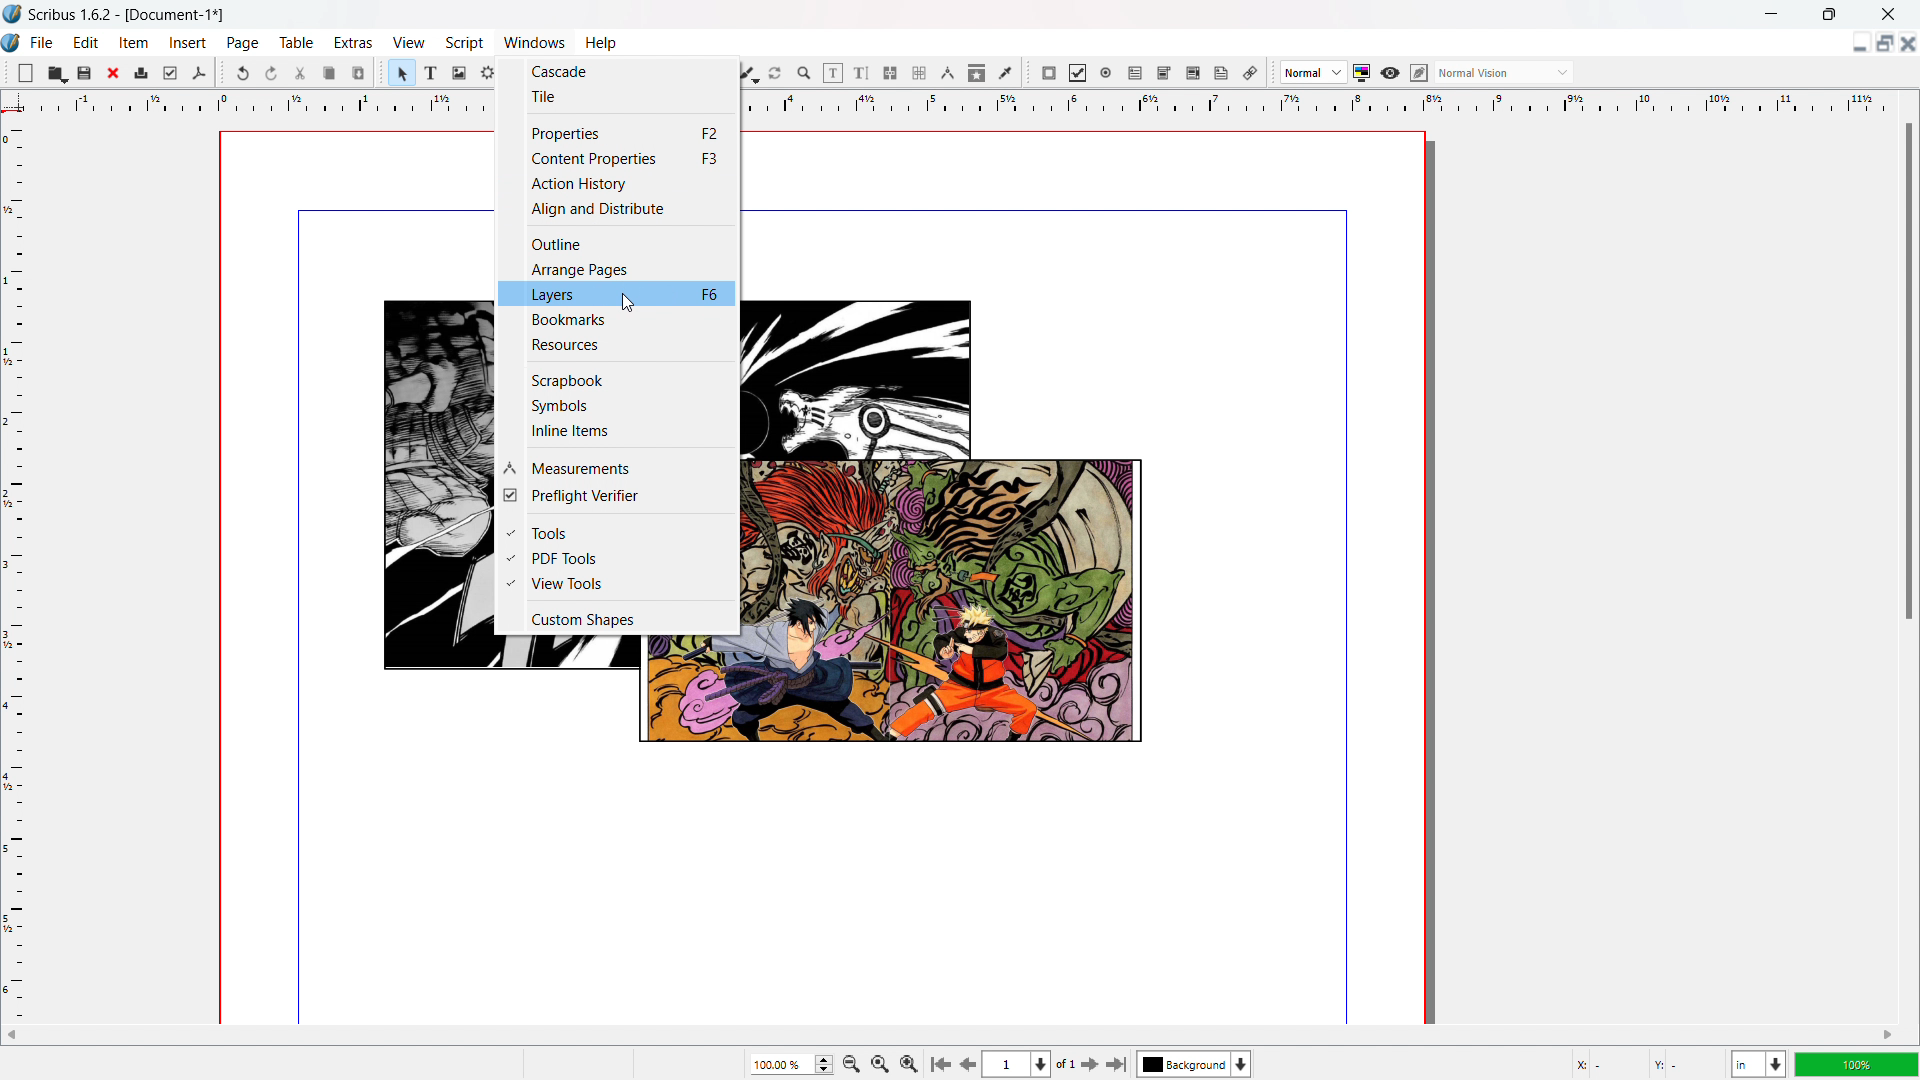 This screenshot has height=1080, width=1920. Describe the element at coordinates (7, 71) in the screenshot. I see `move tools` at that location.